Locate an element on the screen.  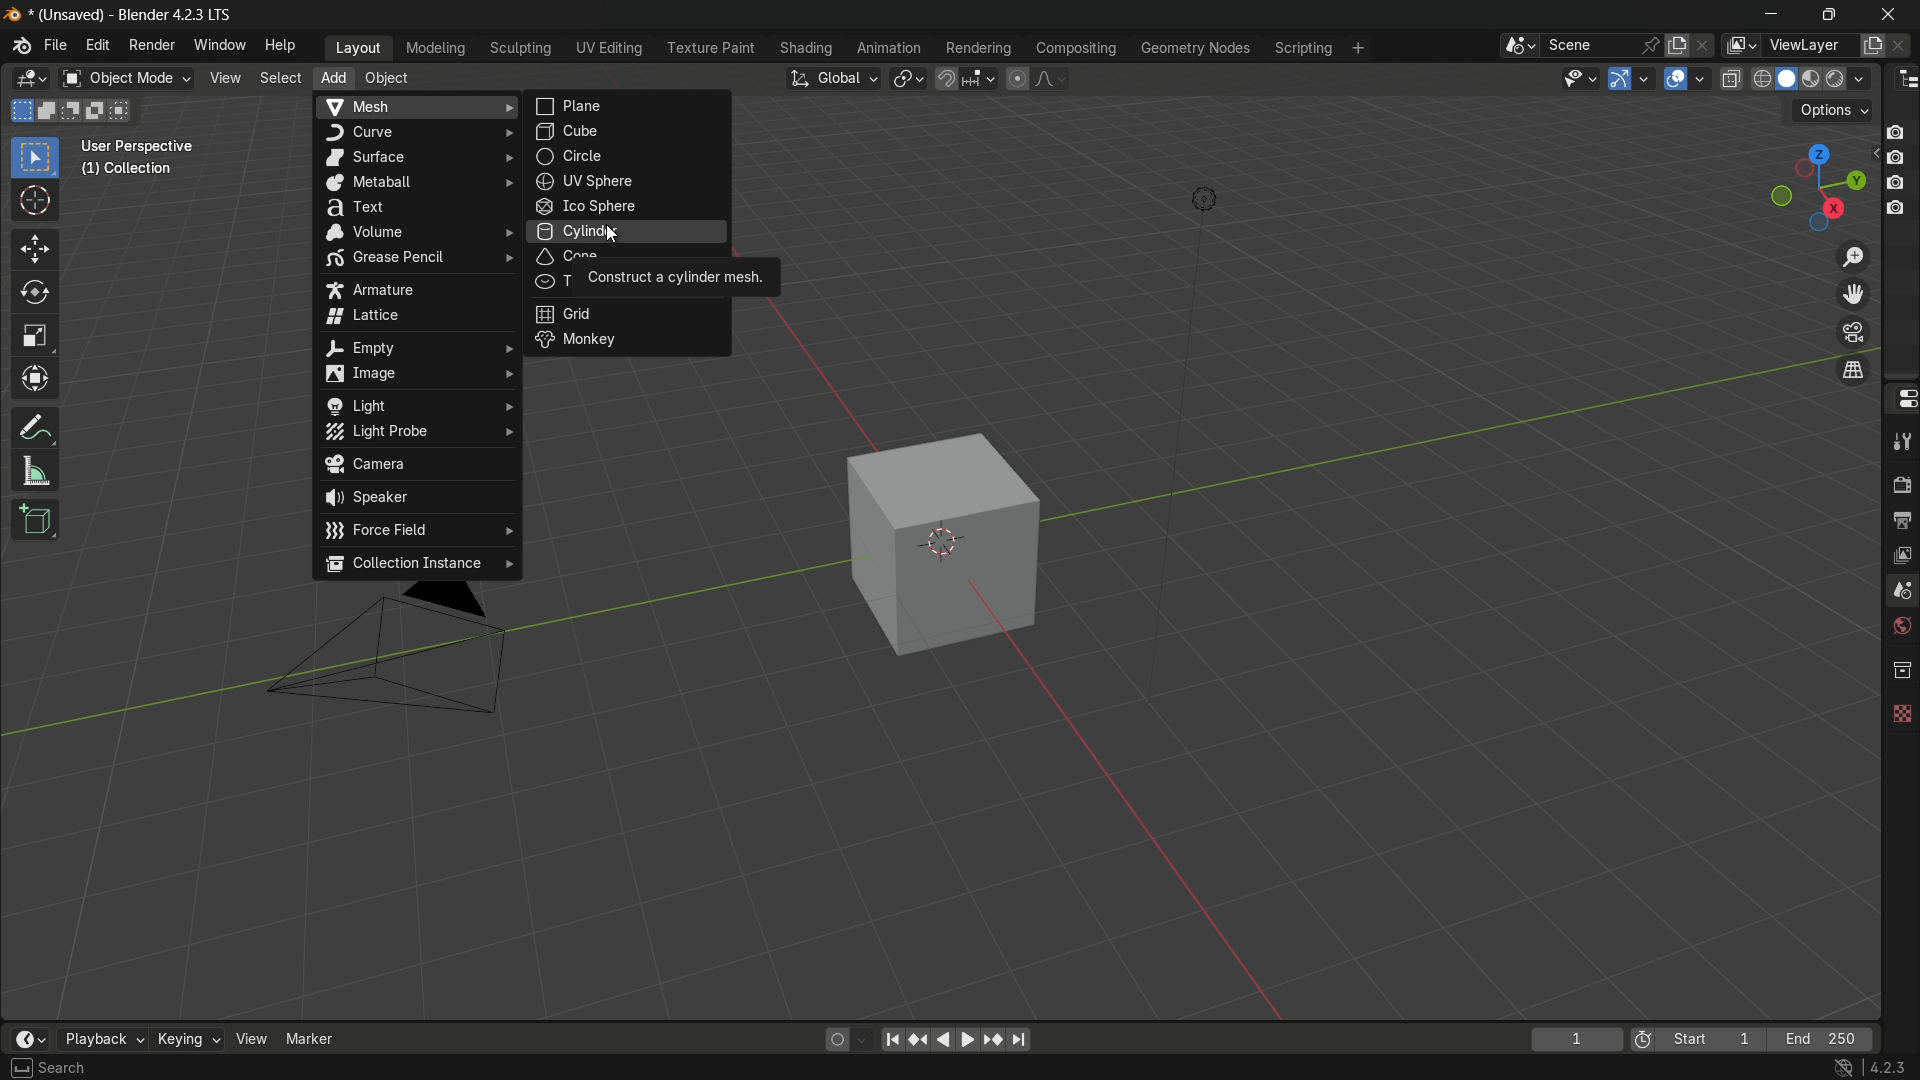
window menu is located at coordinates (221, 46).